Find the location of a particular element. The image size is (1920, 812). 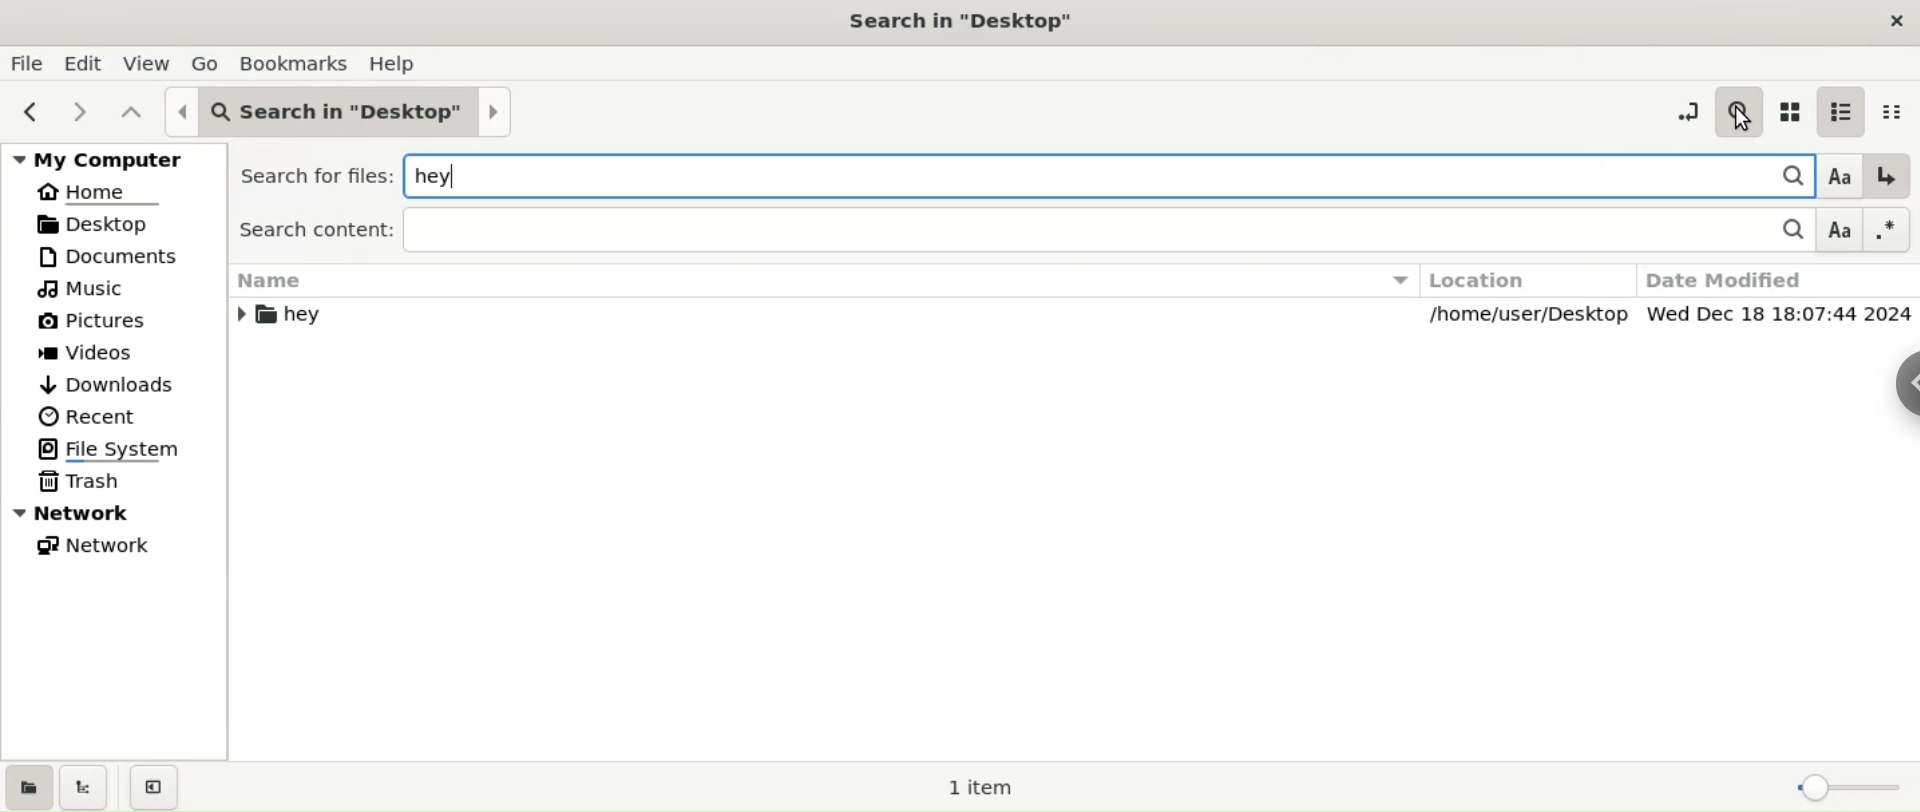

edit is located at coordinates (84, 63).